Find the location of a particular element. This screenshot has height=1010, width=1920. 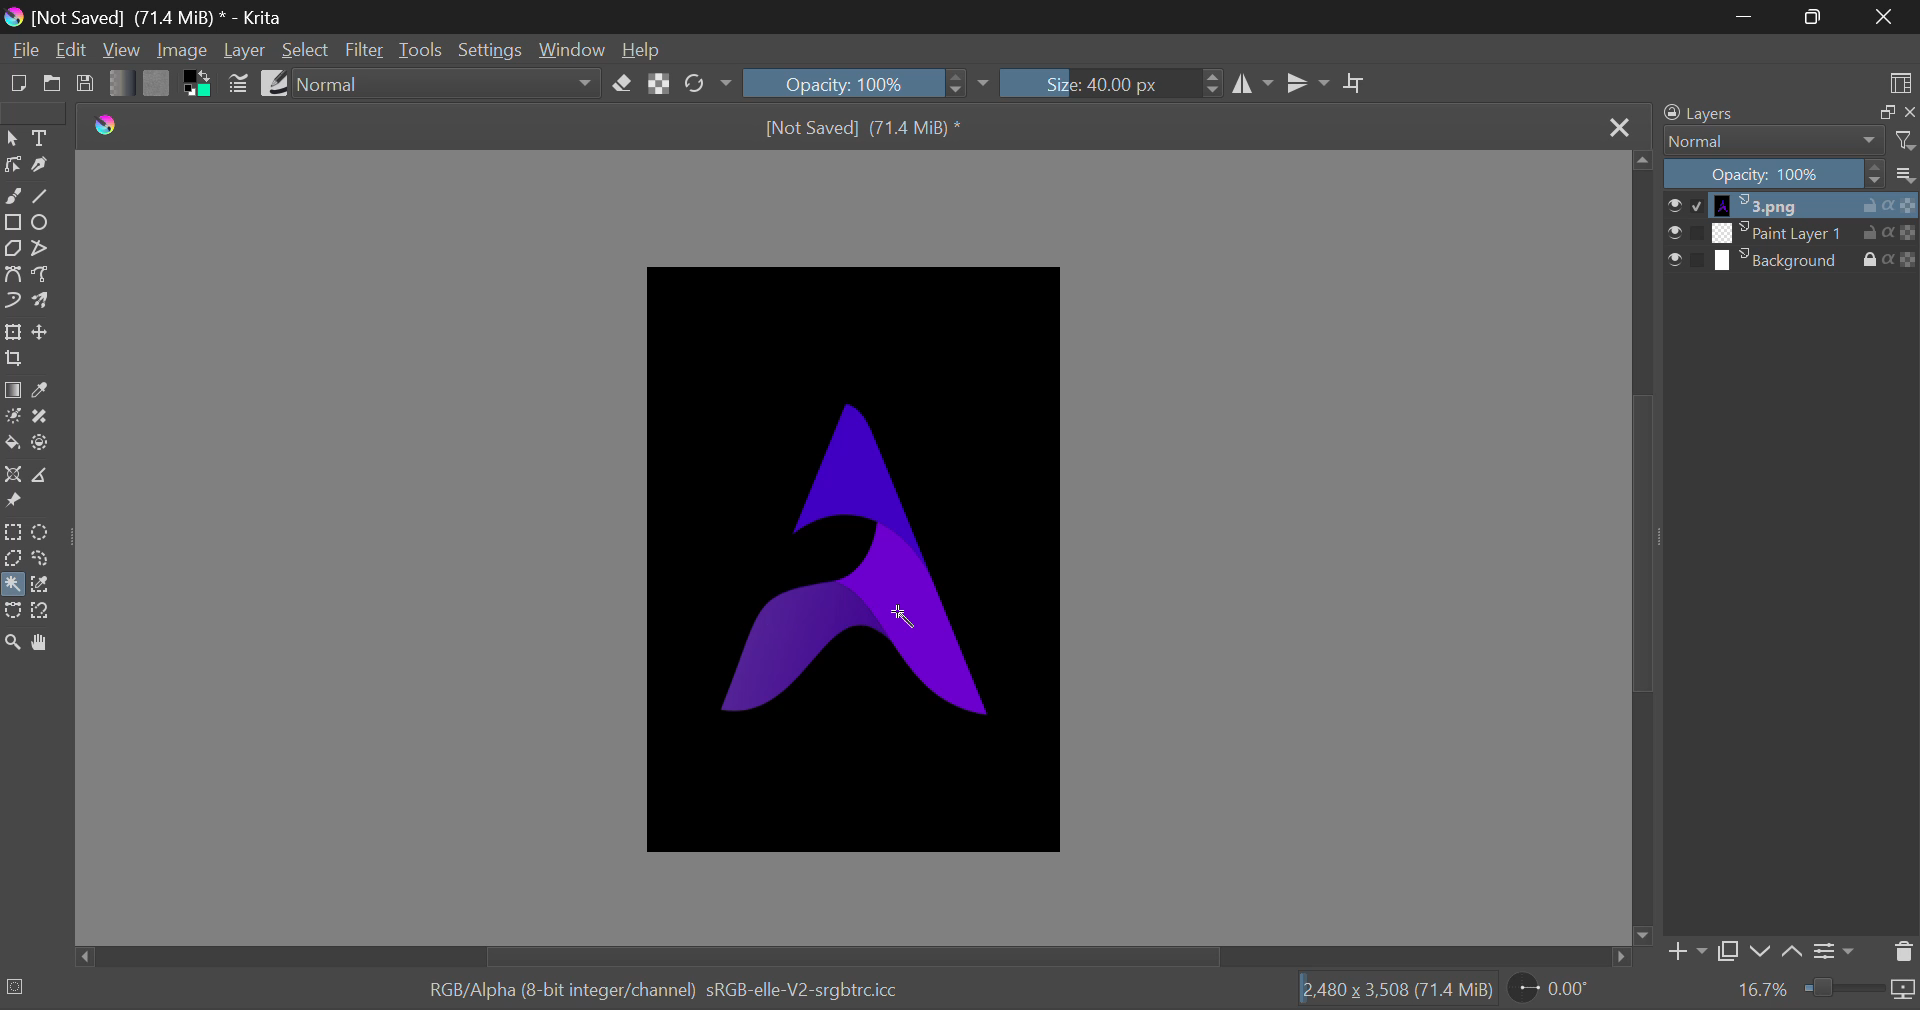

Close is located at coordinates (1616, 132).